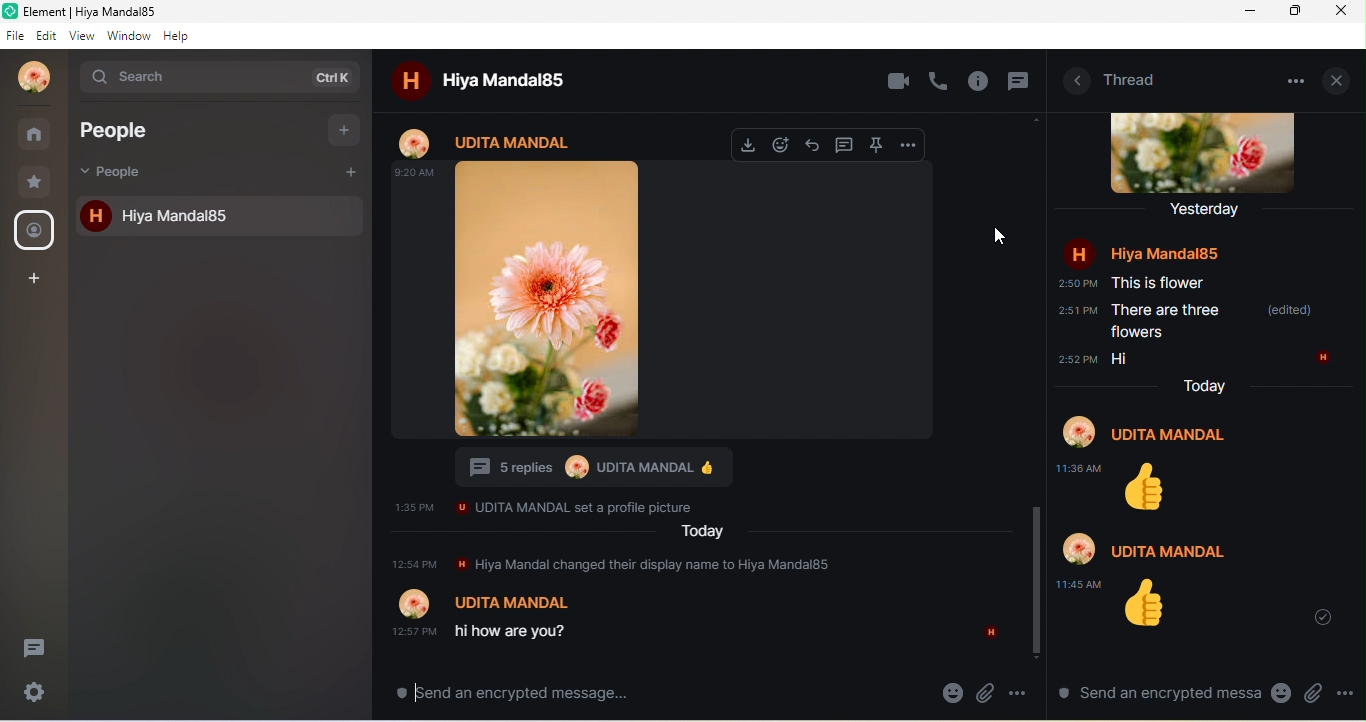 Image resolution: width=1366 pixels, height=722 pixels. I want to click on (edited), so click(1287, 310).